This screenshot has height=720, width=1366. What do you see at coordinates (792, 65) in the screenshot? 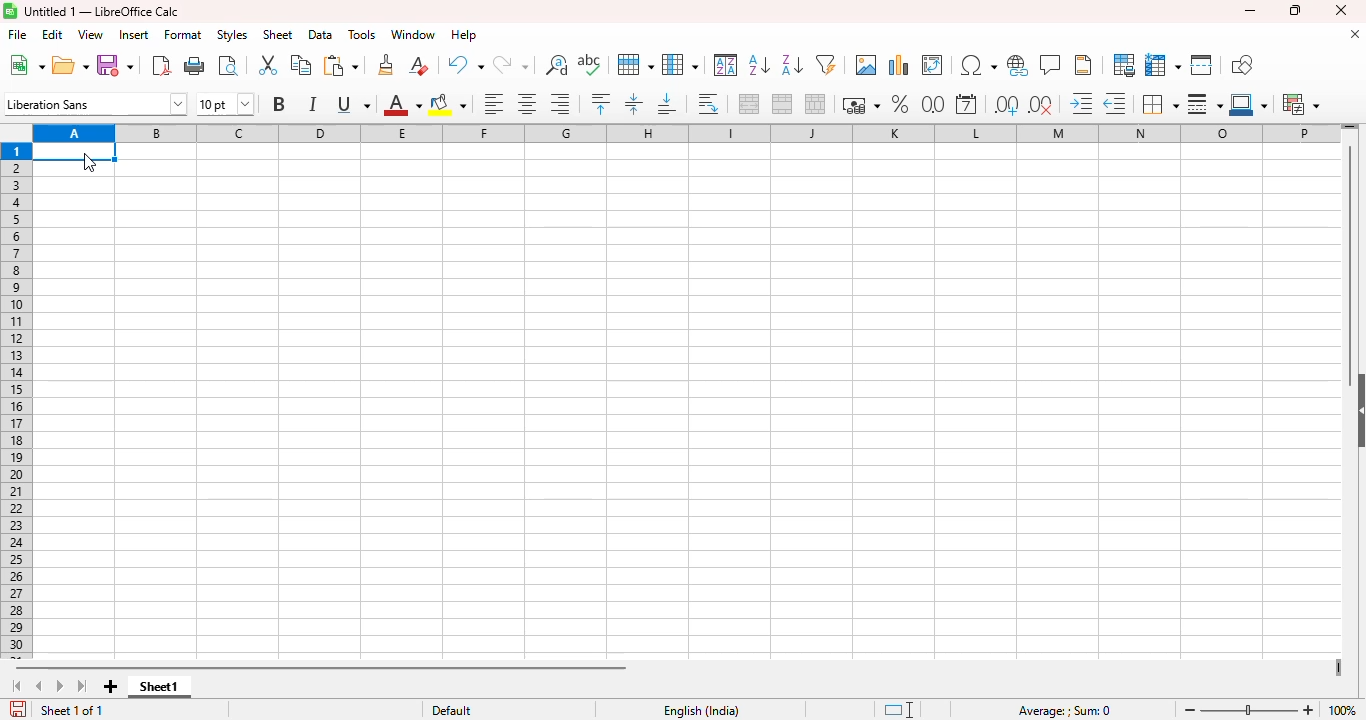
I see `sort descending` at bounding box center [792, 65].